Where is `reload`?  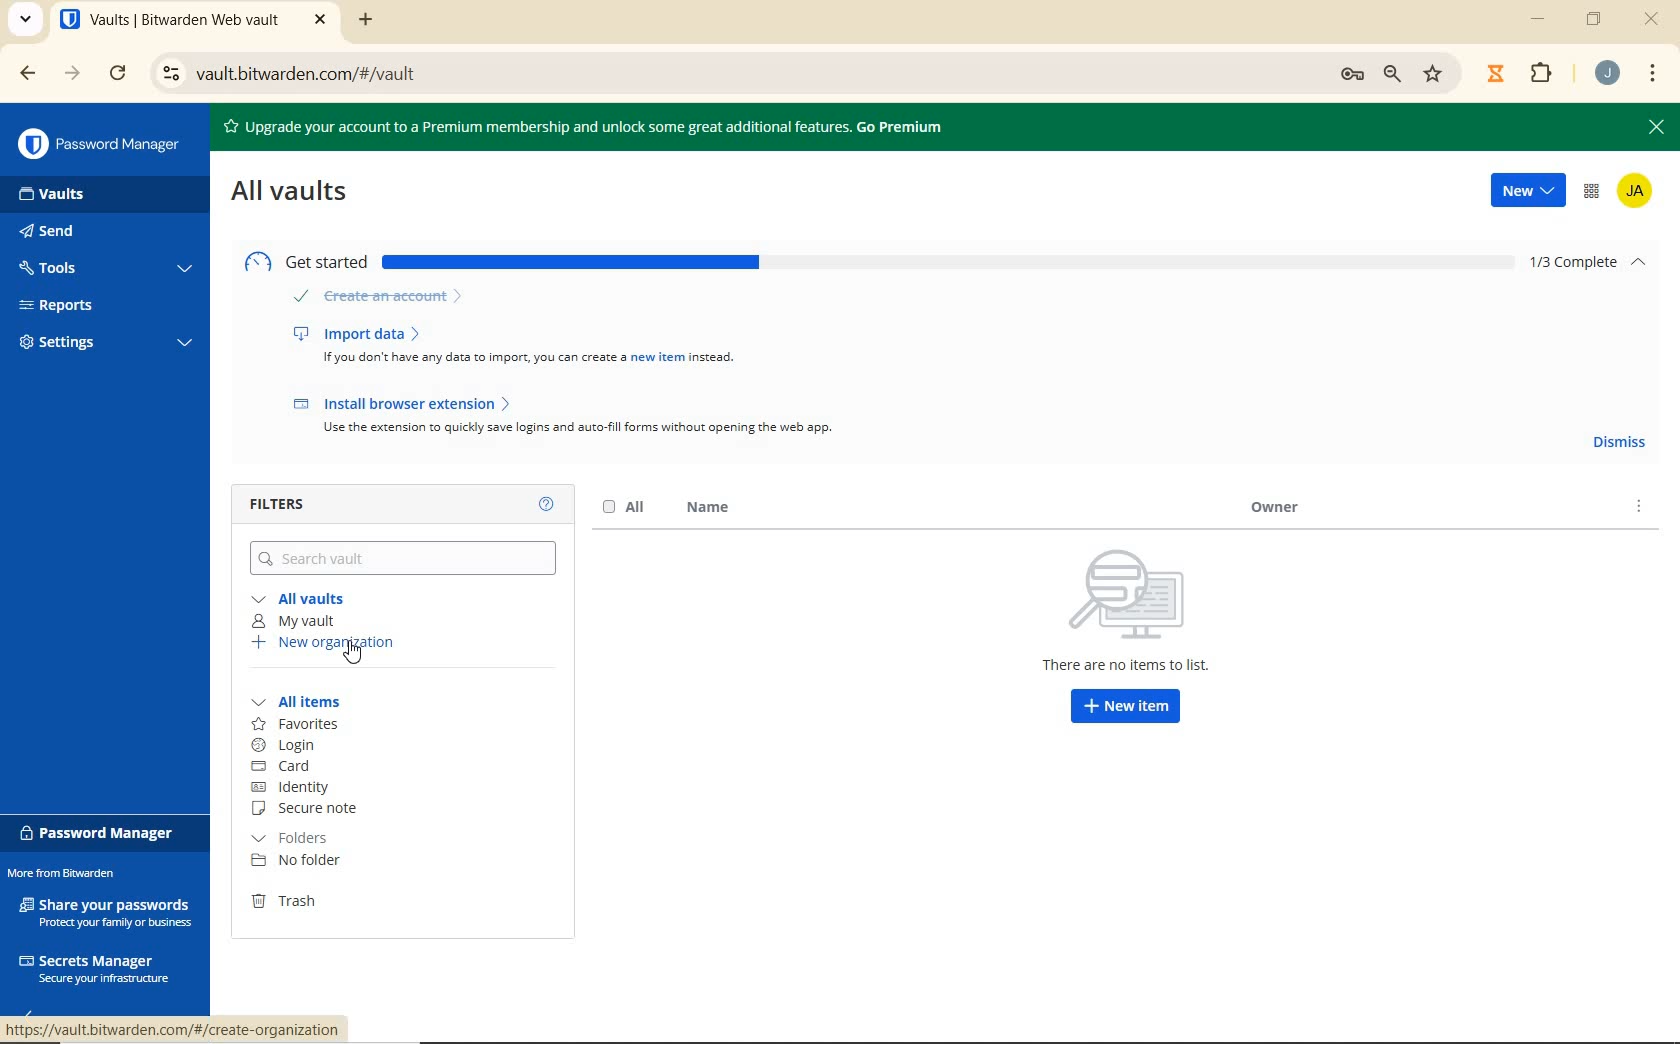 reload is located at coordinates (120, 75).